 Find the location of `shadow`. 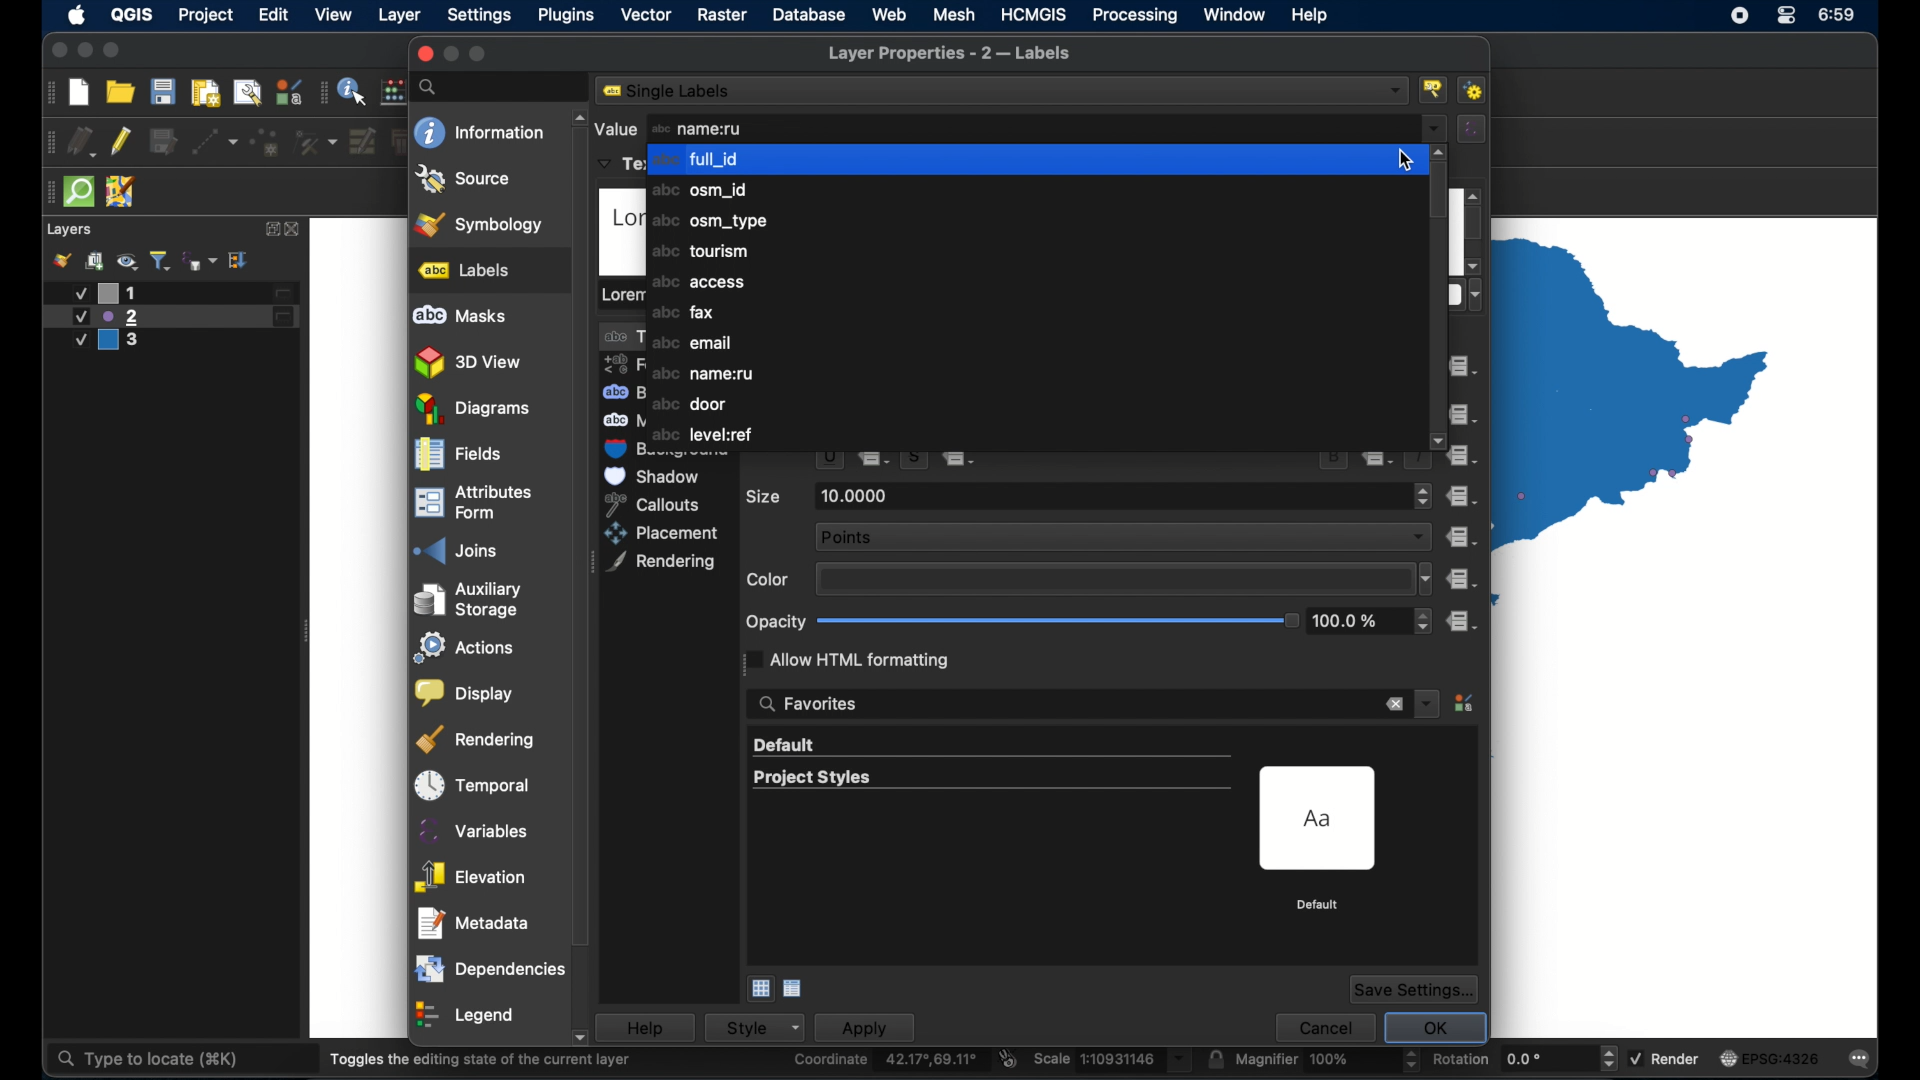

shadow is located at coordinates (656, 476).